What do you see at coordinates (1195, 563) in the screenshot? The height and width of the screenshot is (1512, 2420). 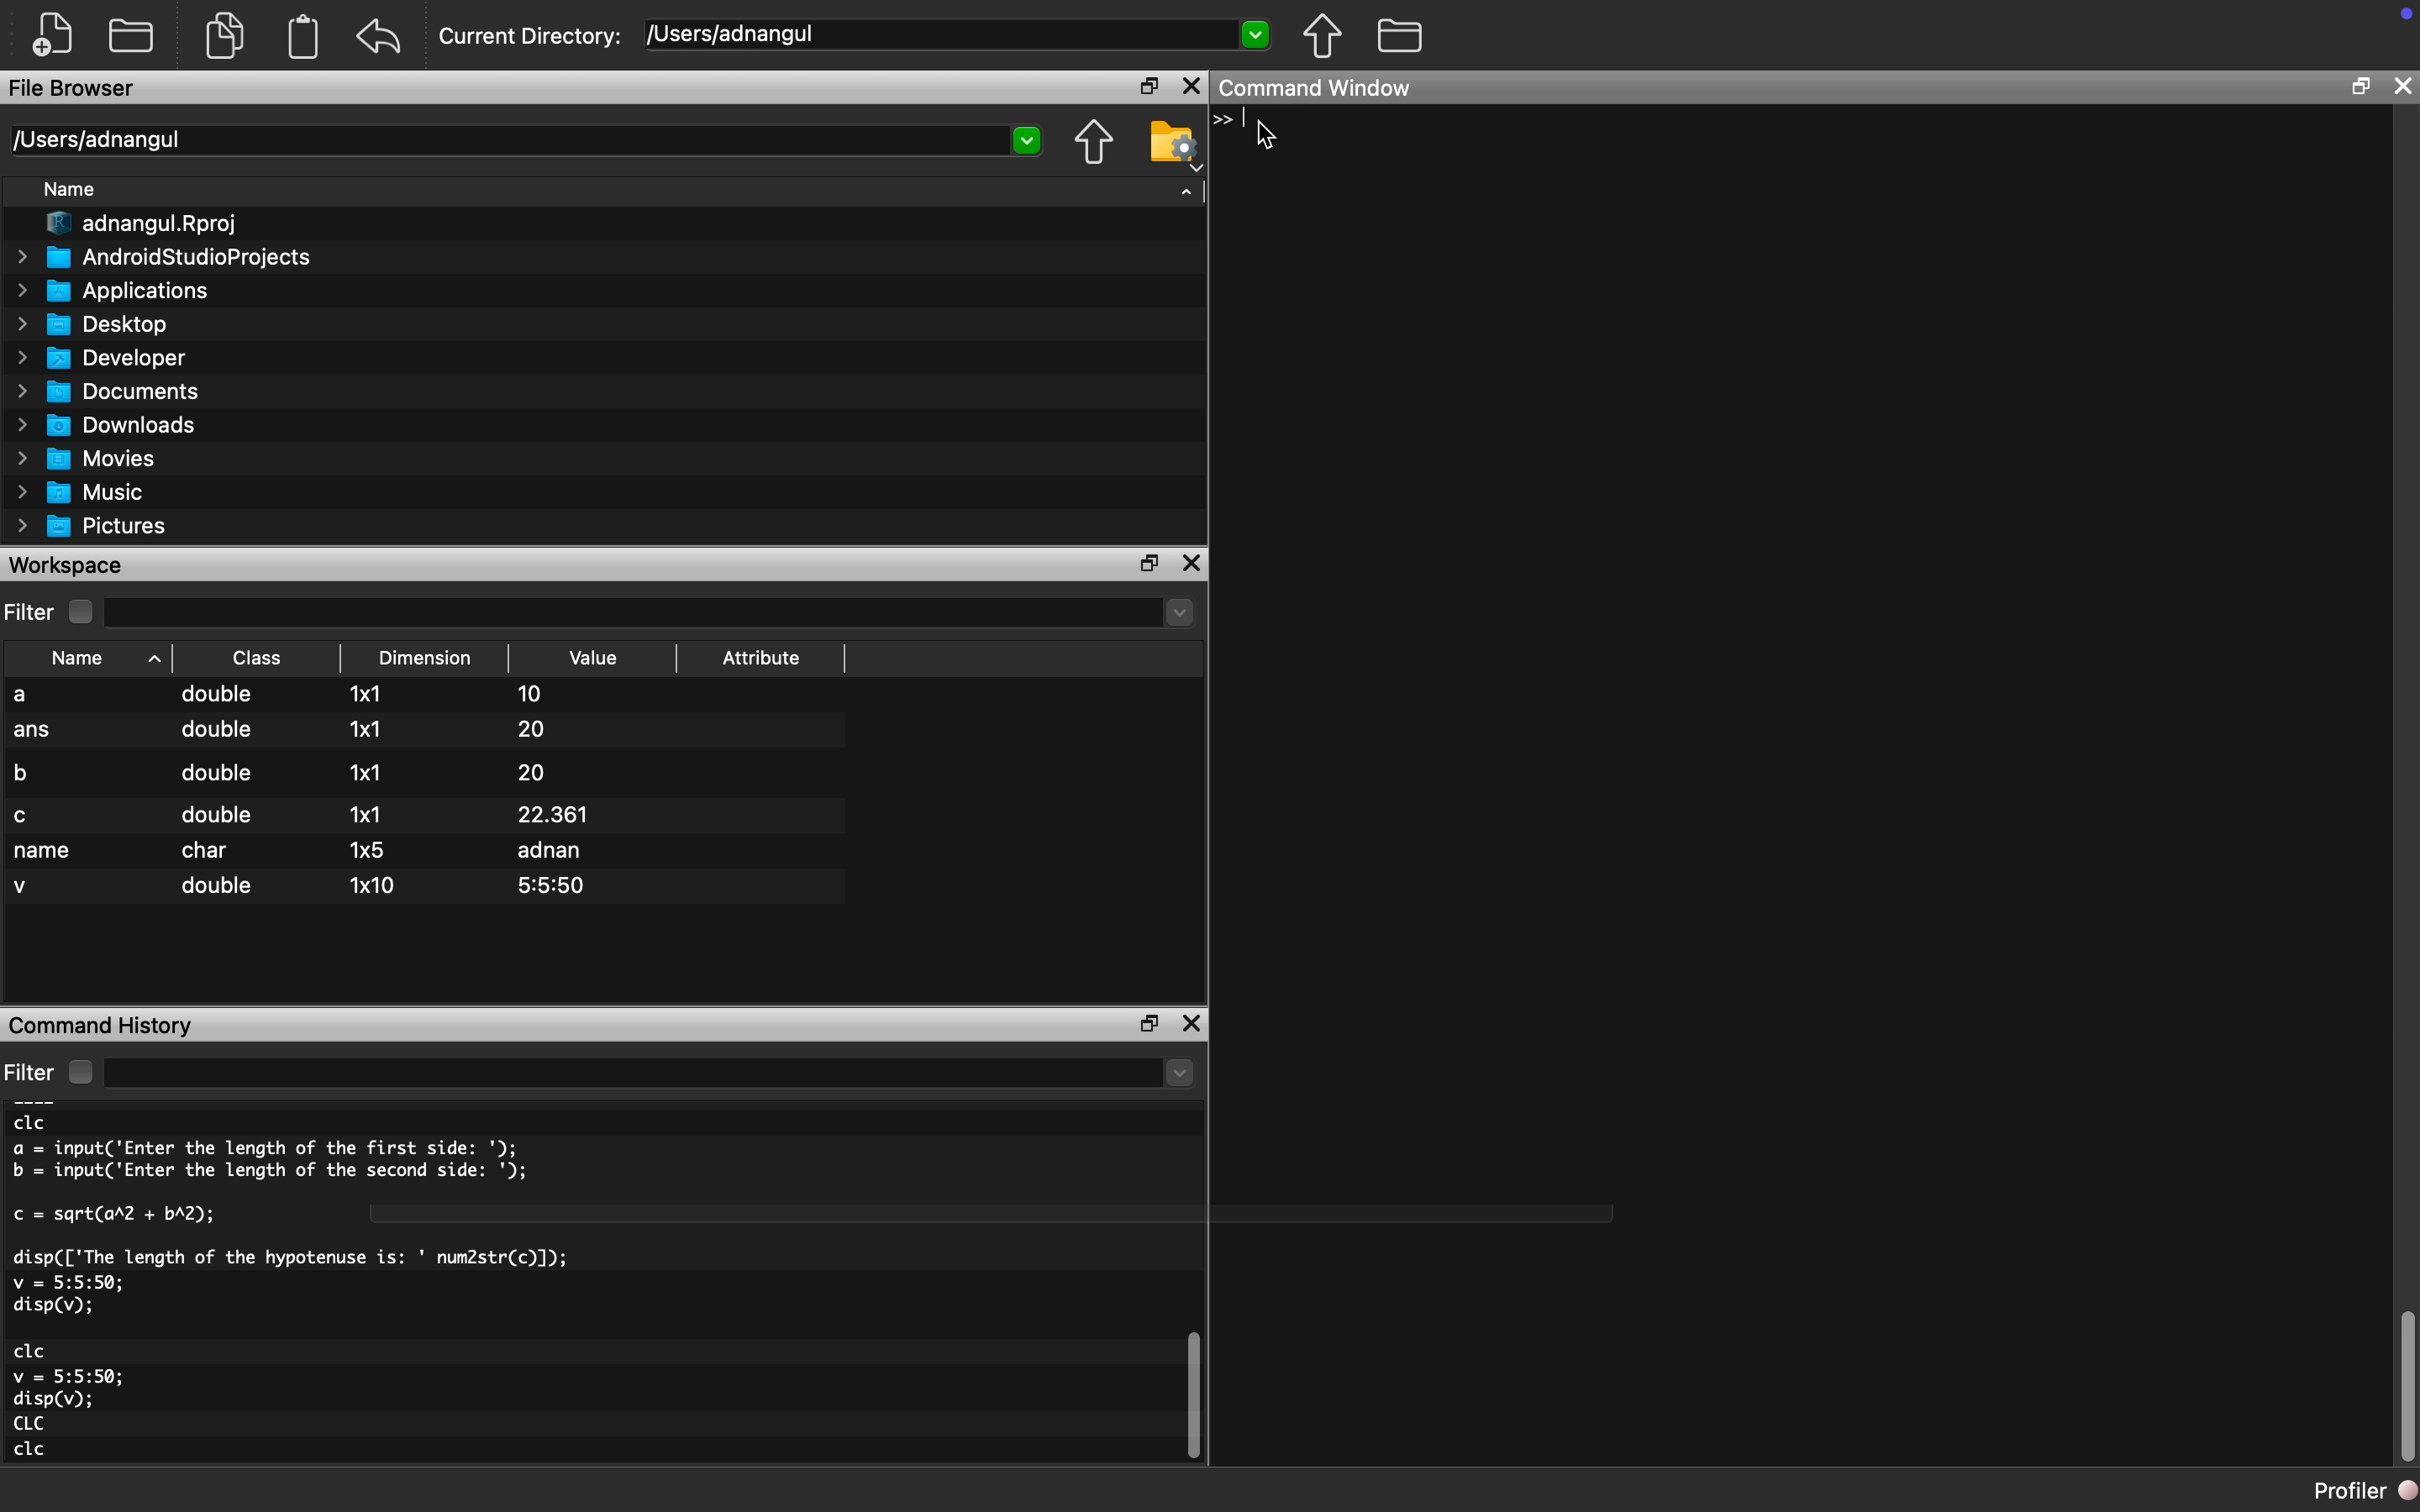 I see `Close` at bounding box center [1195, 563].